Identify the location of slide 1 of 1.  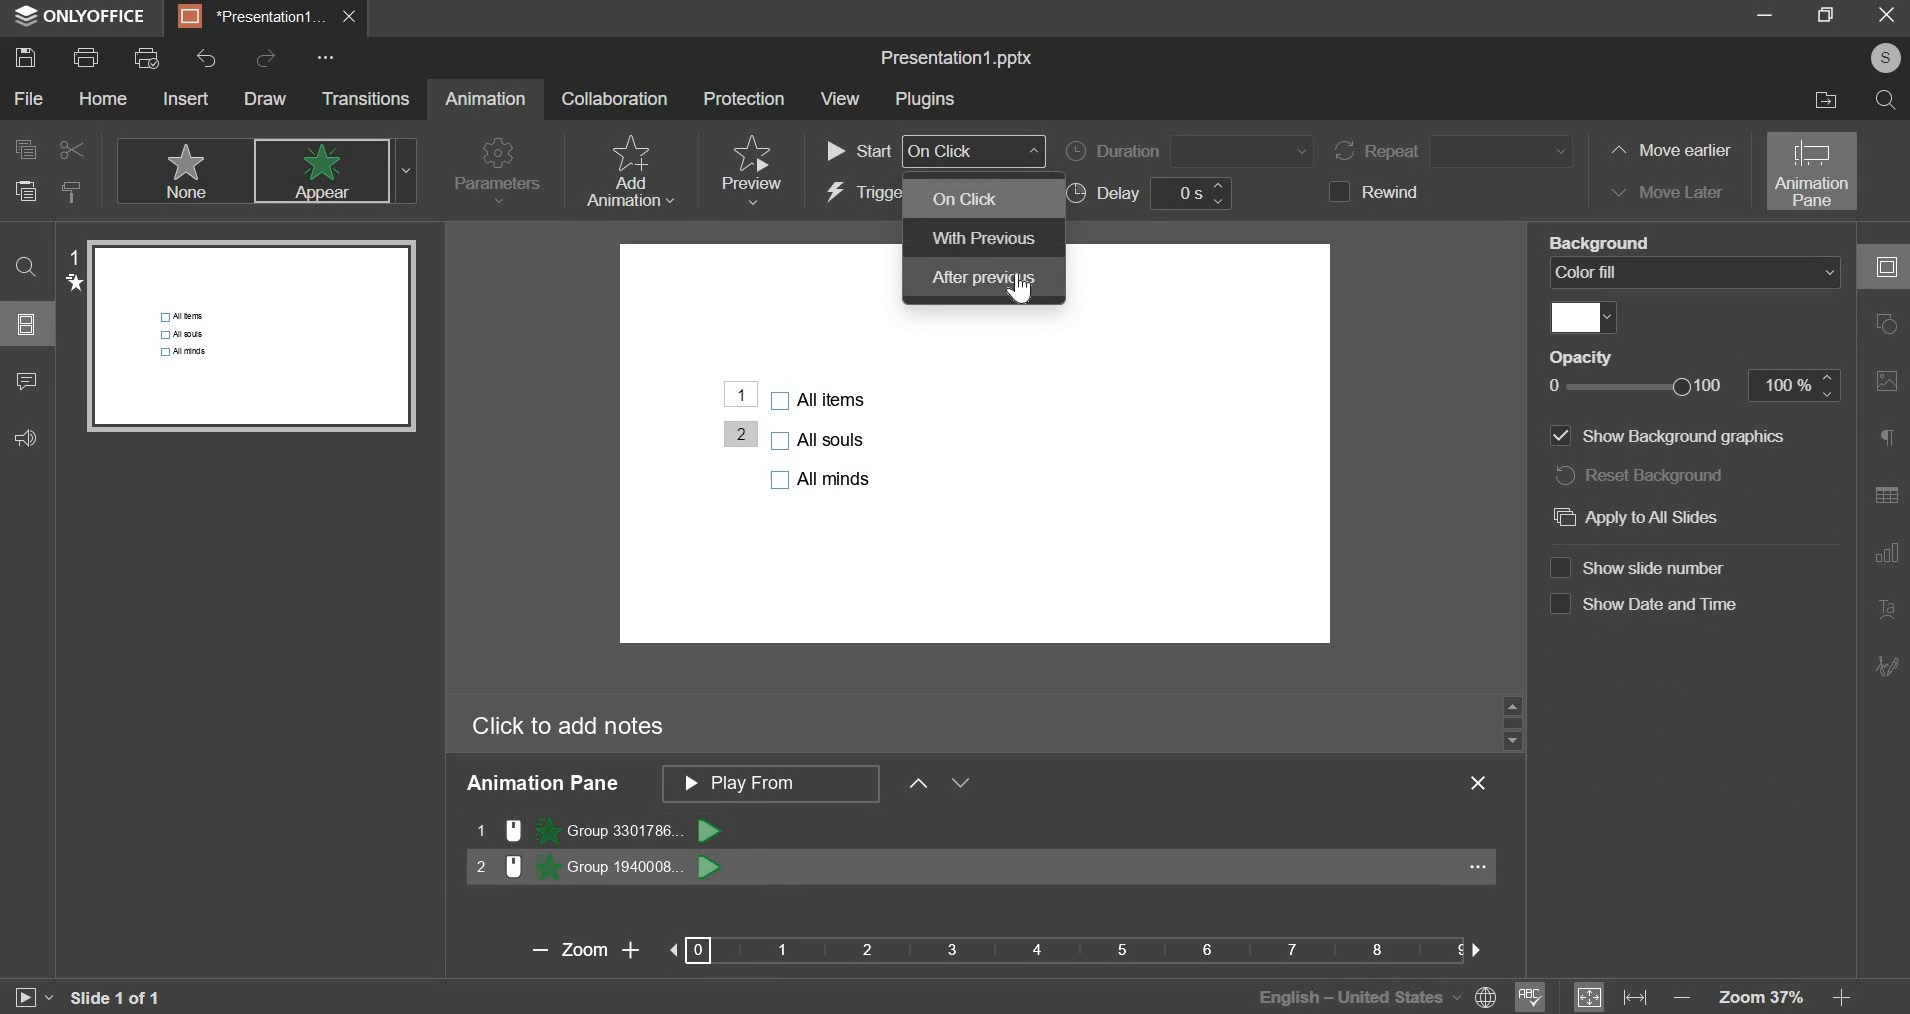
(114, 998).